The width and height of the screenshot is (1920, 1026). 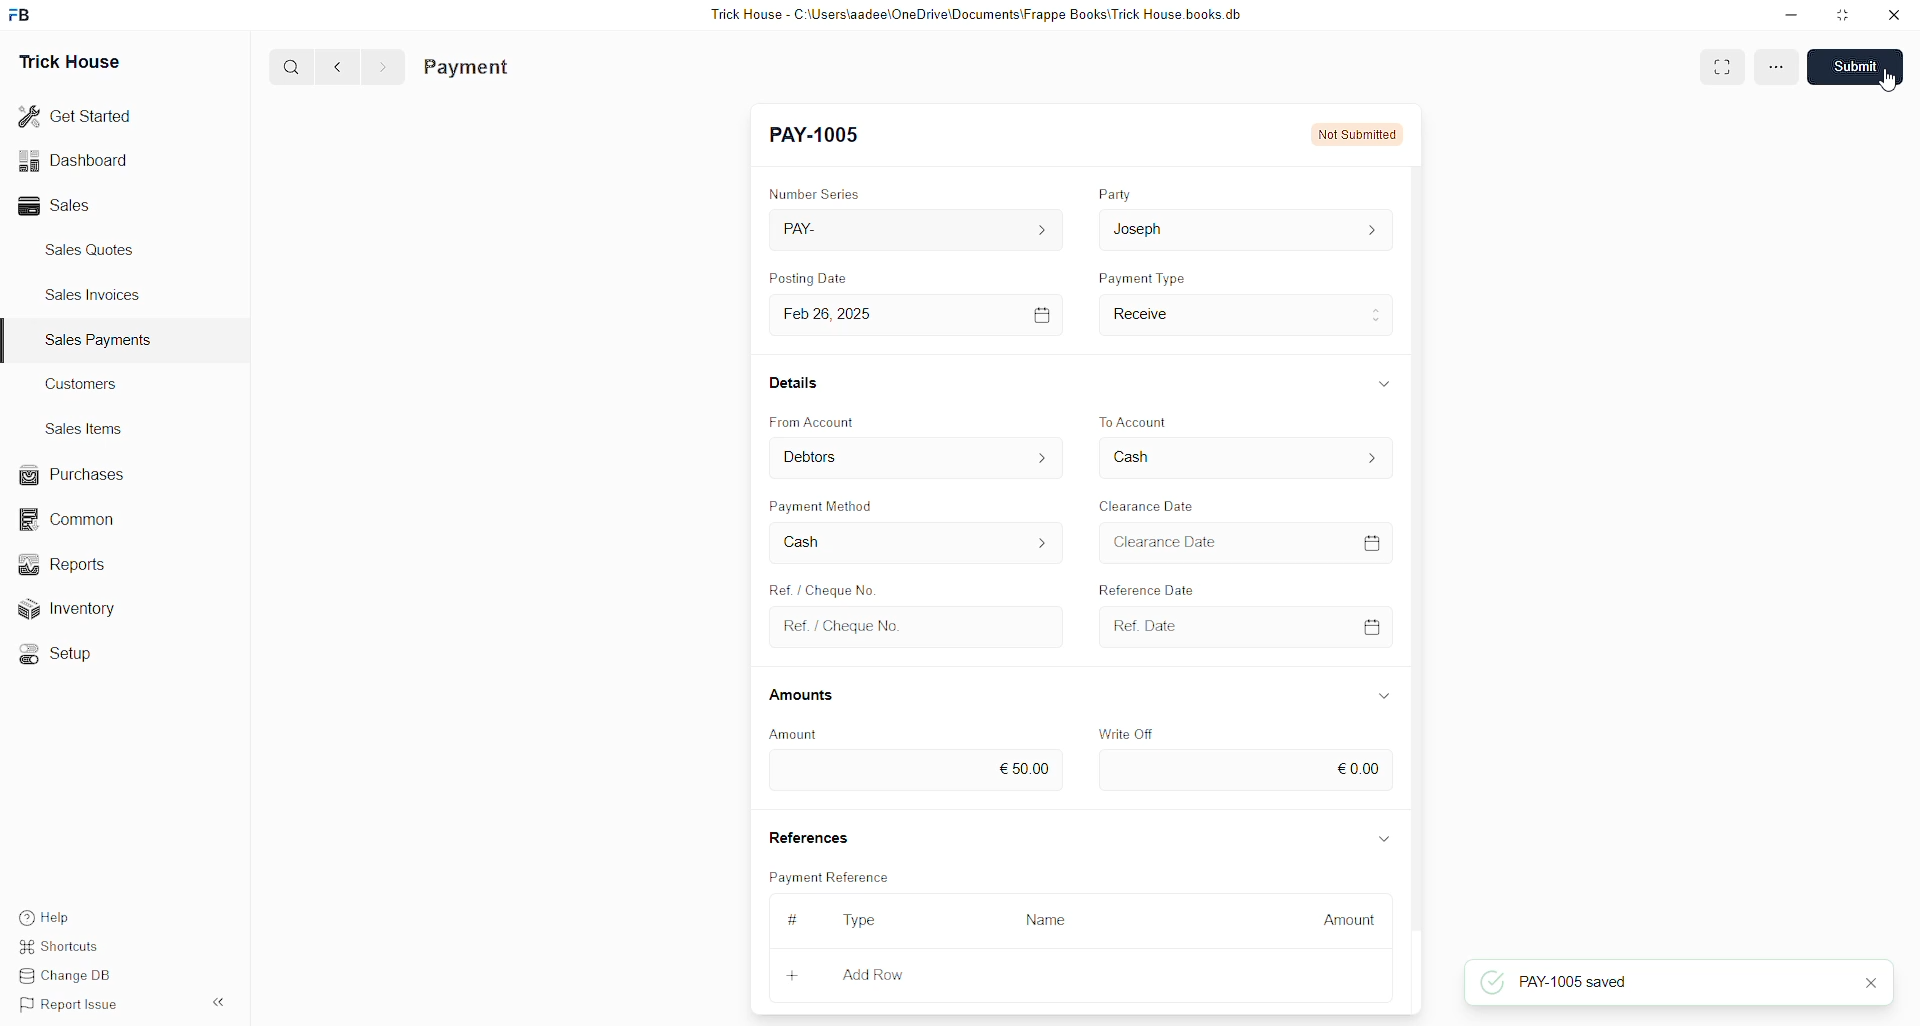 I want to click on Report Issue, so click(x=73, y=1005).